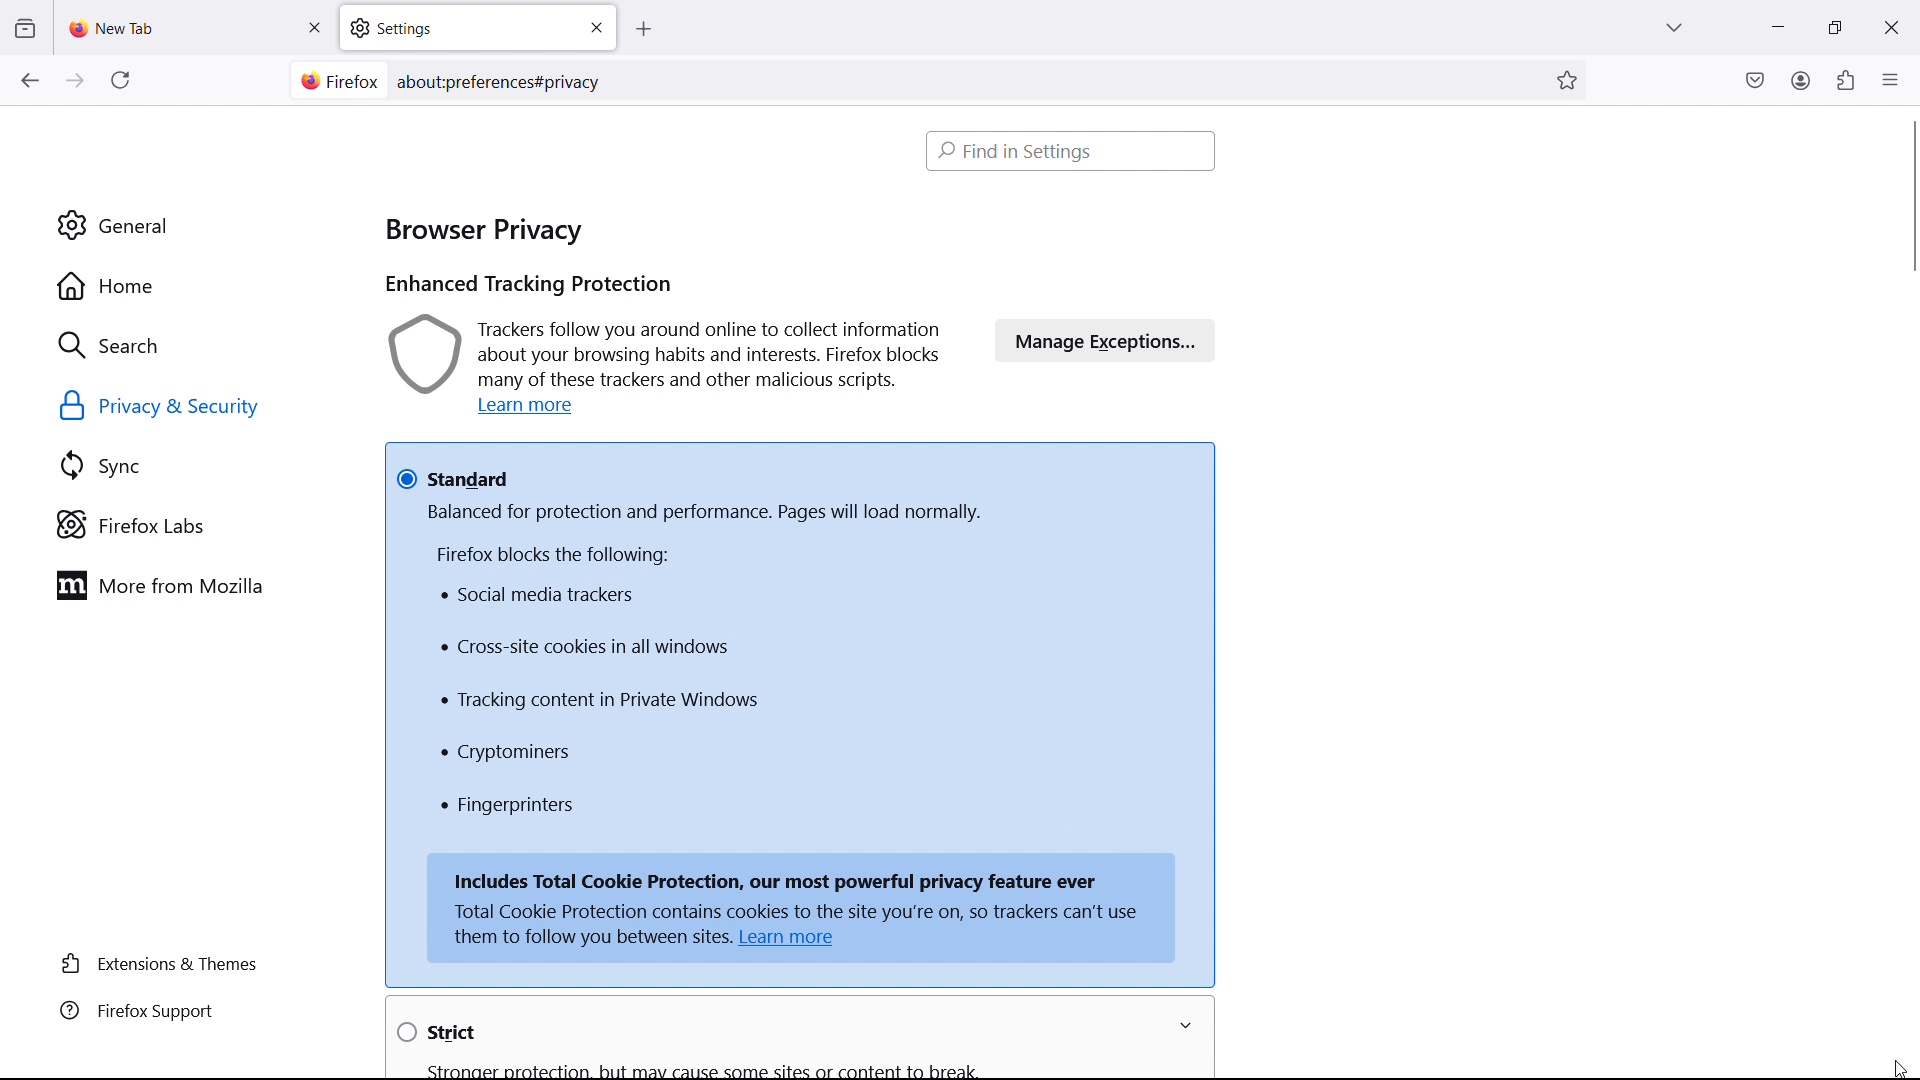 This screenshot has height=1080, width=1920. Describe the element at coordinates (1890, 78) in the screenshot. I see `open application menu` at that location.